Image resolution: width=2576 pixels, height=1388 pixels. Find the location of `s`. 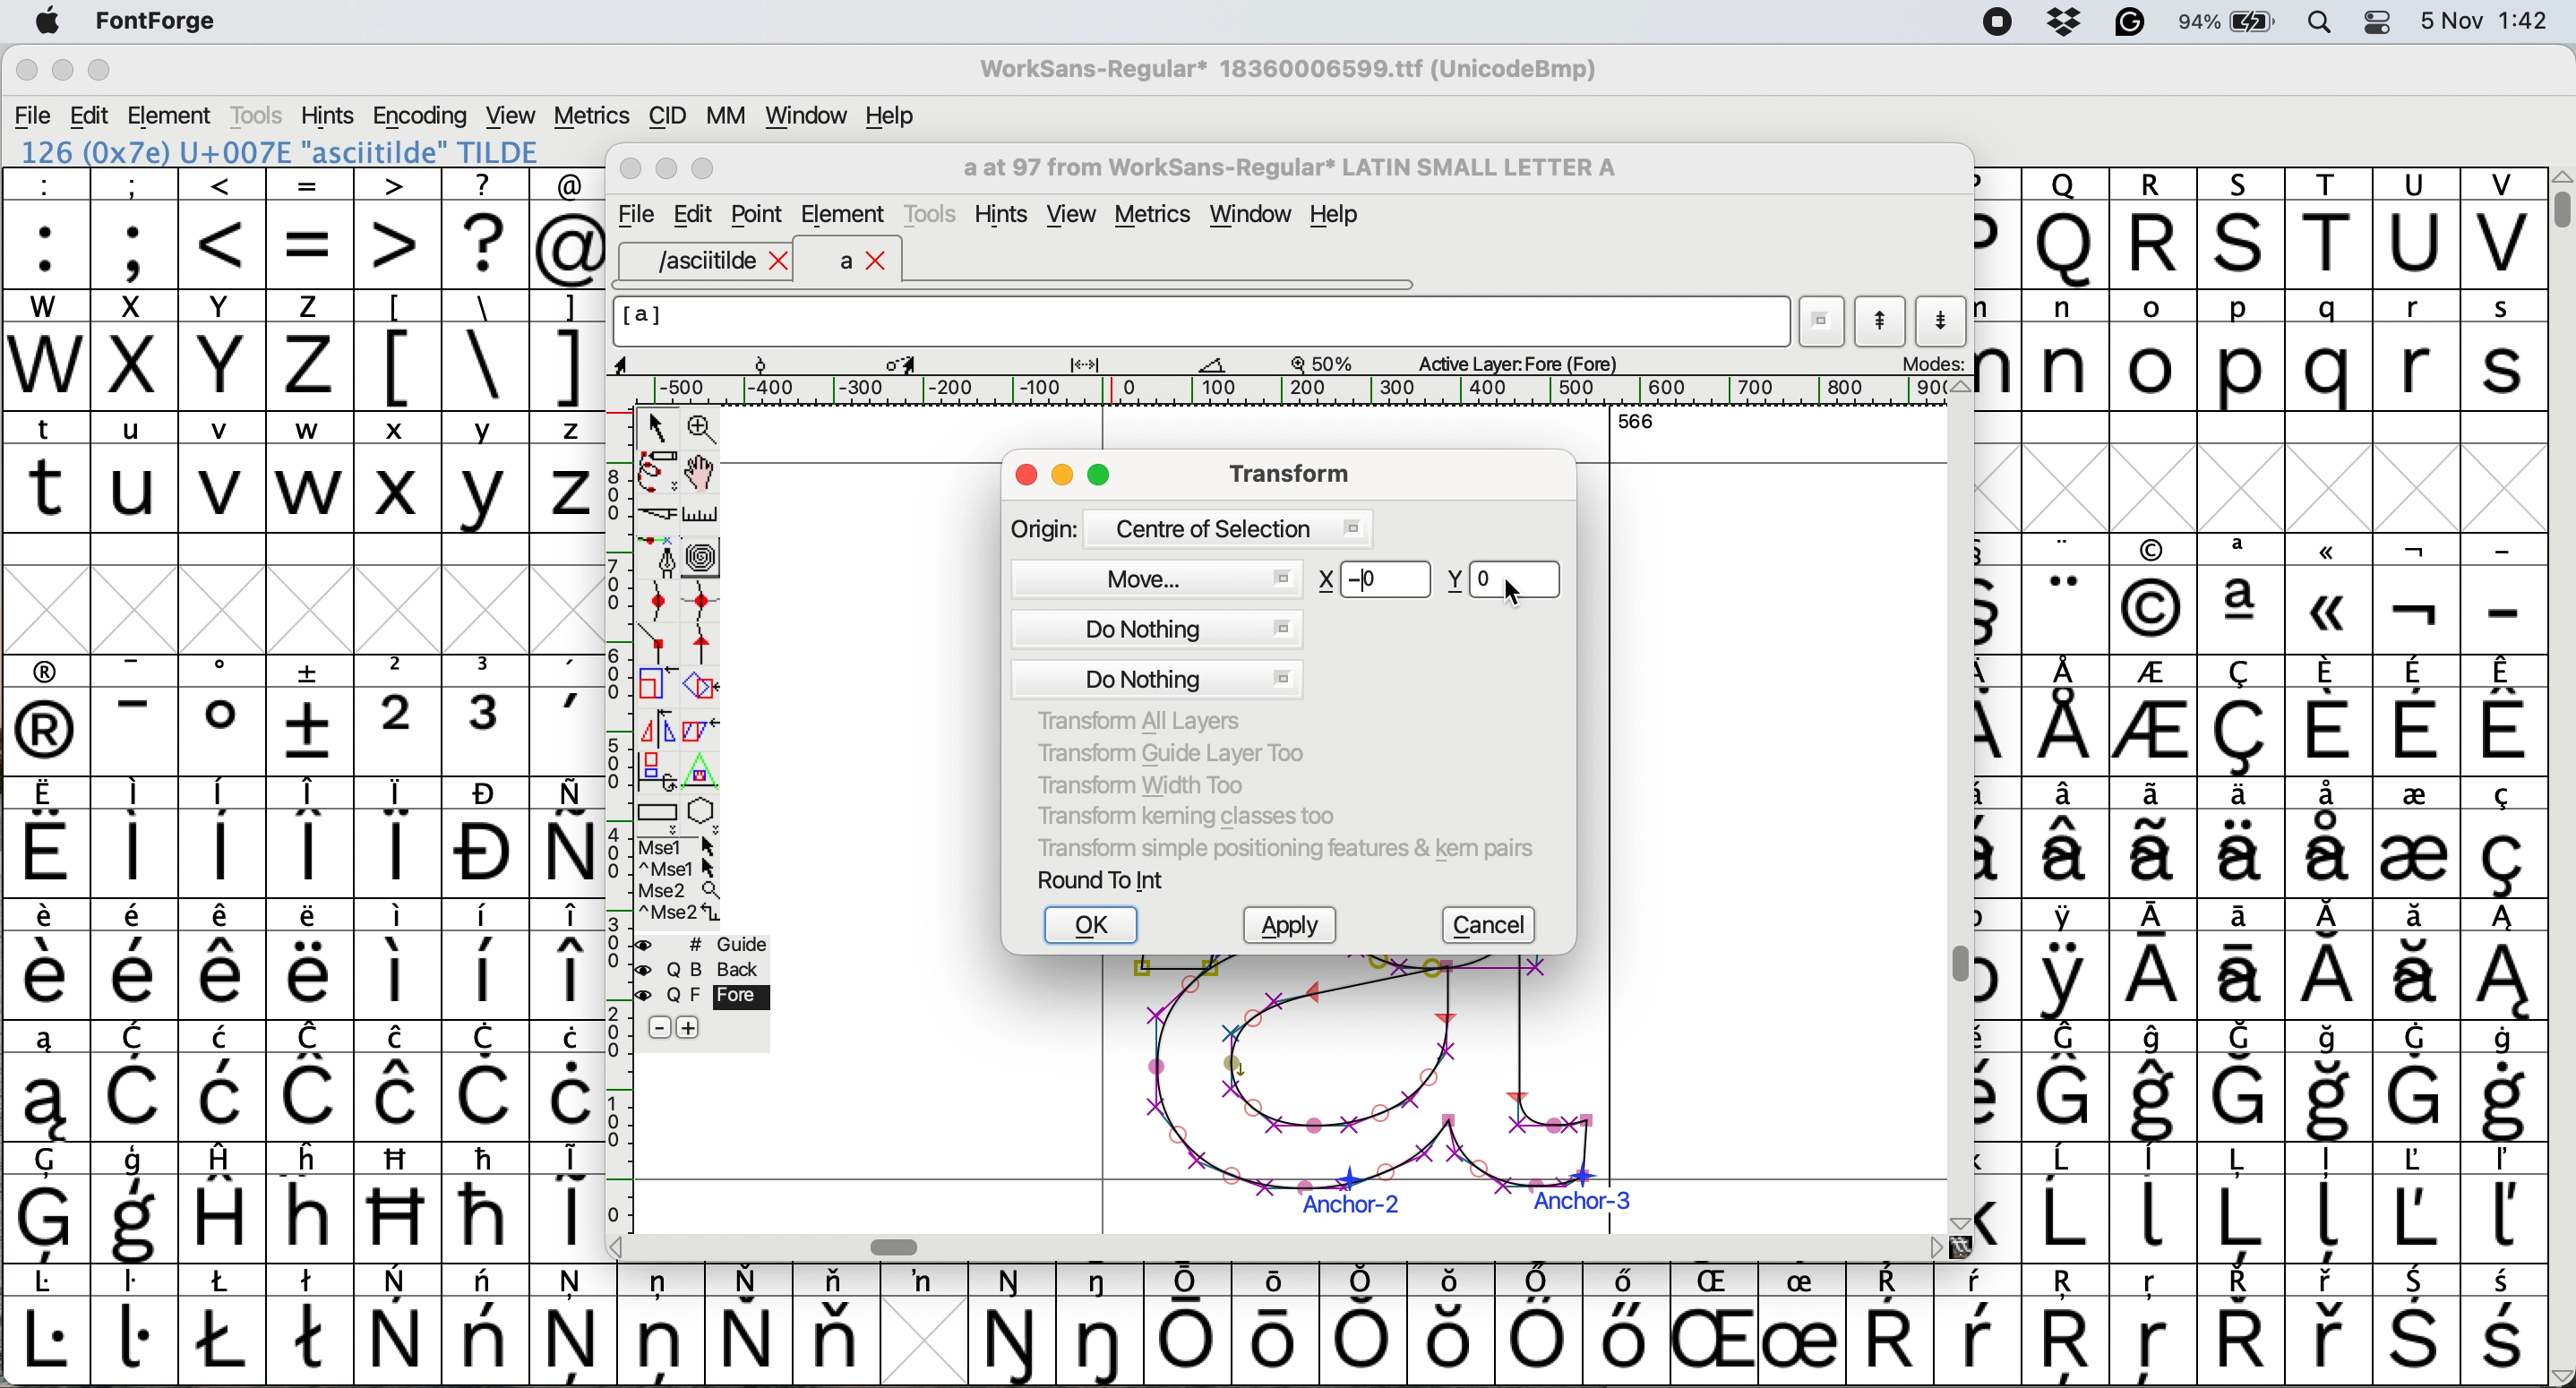

s is located at coordinates (2504, 351).